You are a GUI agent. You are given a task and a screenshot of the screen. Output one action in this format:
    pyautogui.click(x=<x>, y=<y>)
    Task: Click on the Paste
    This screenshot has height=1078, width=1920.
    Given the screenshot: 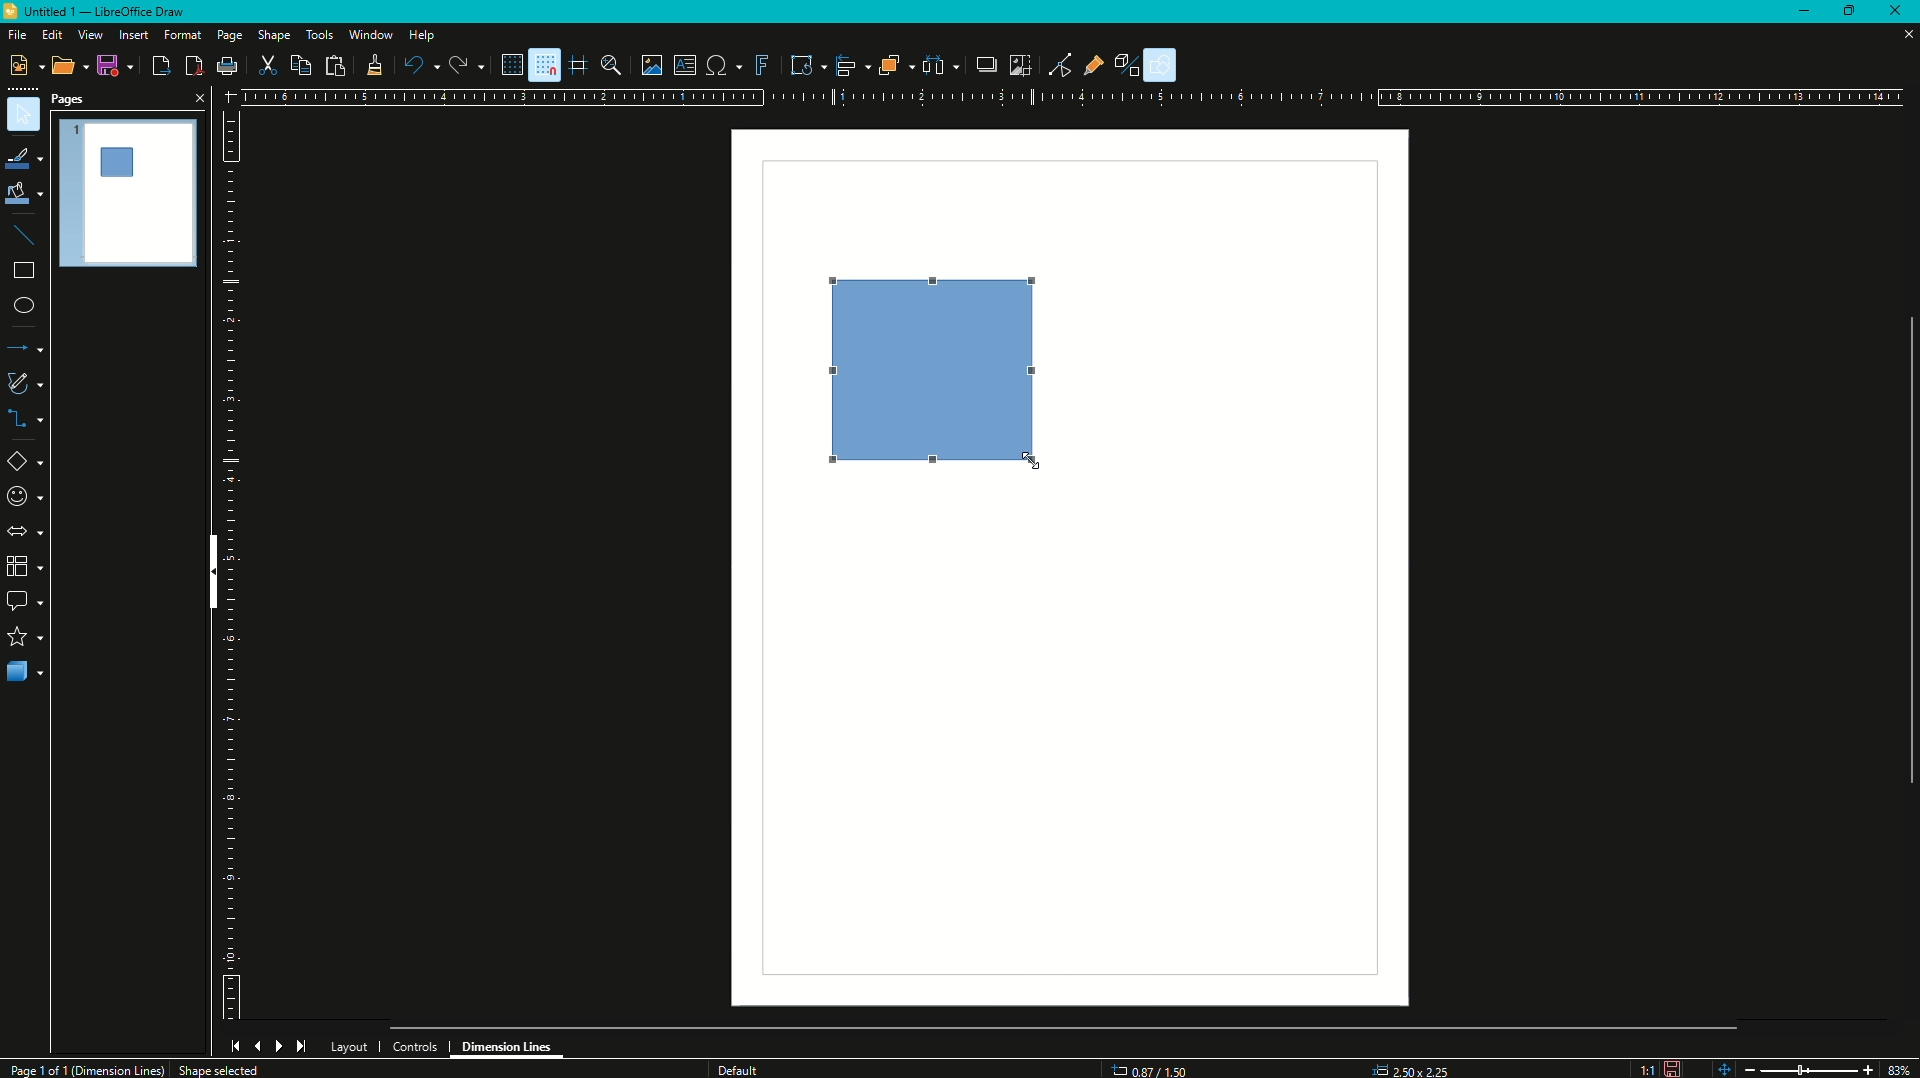 What is the action you would take?
    pyautogui.click(x=334, y=65)
    